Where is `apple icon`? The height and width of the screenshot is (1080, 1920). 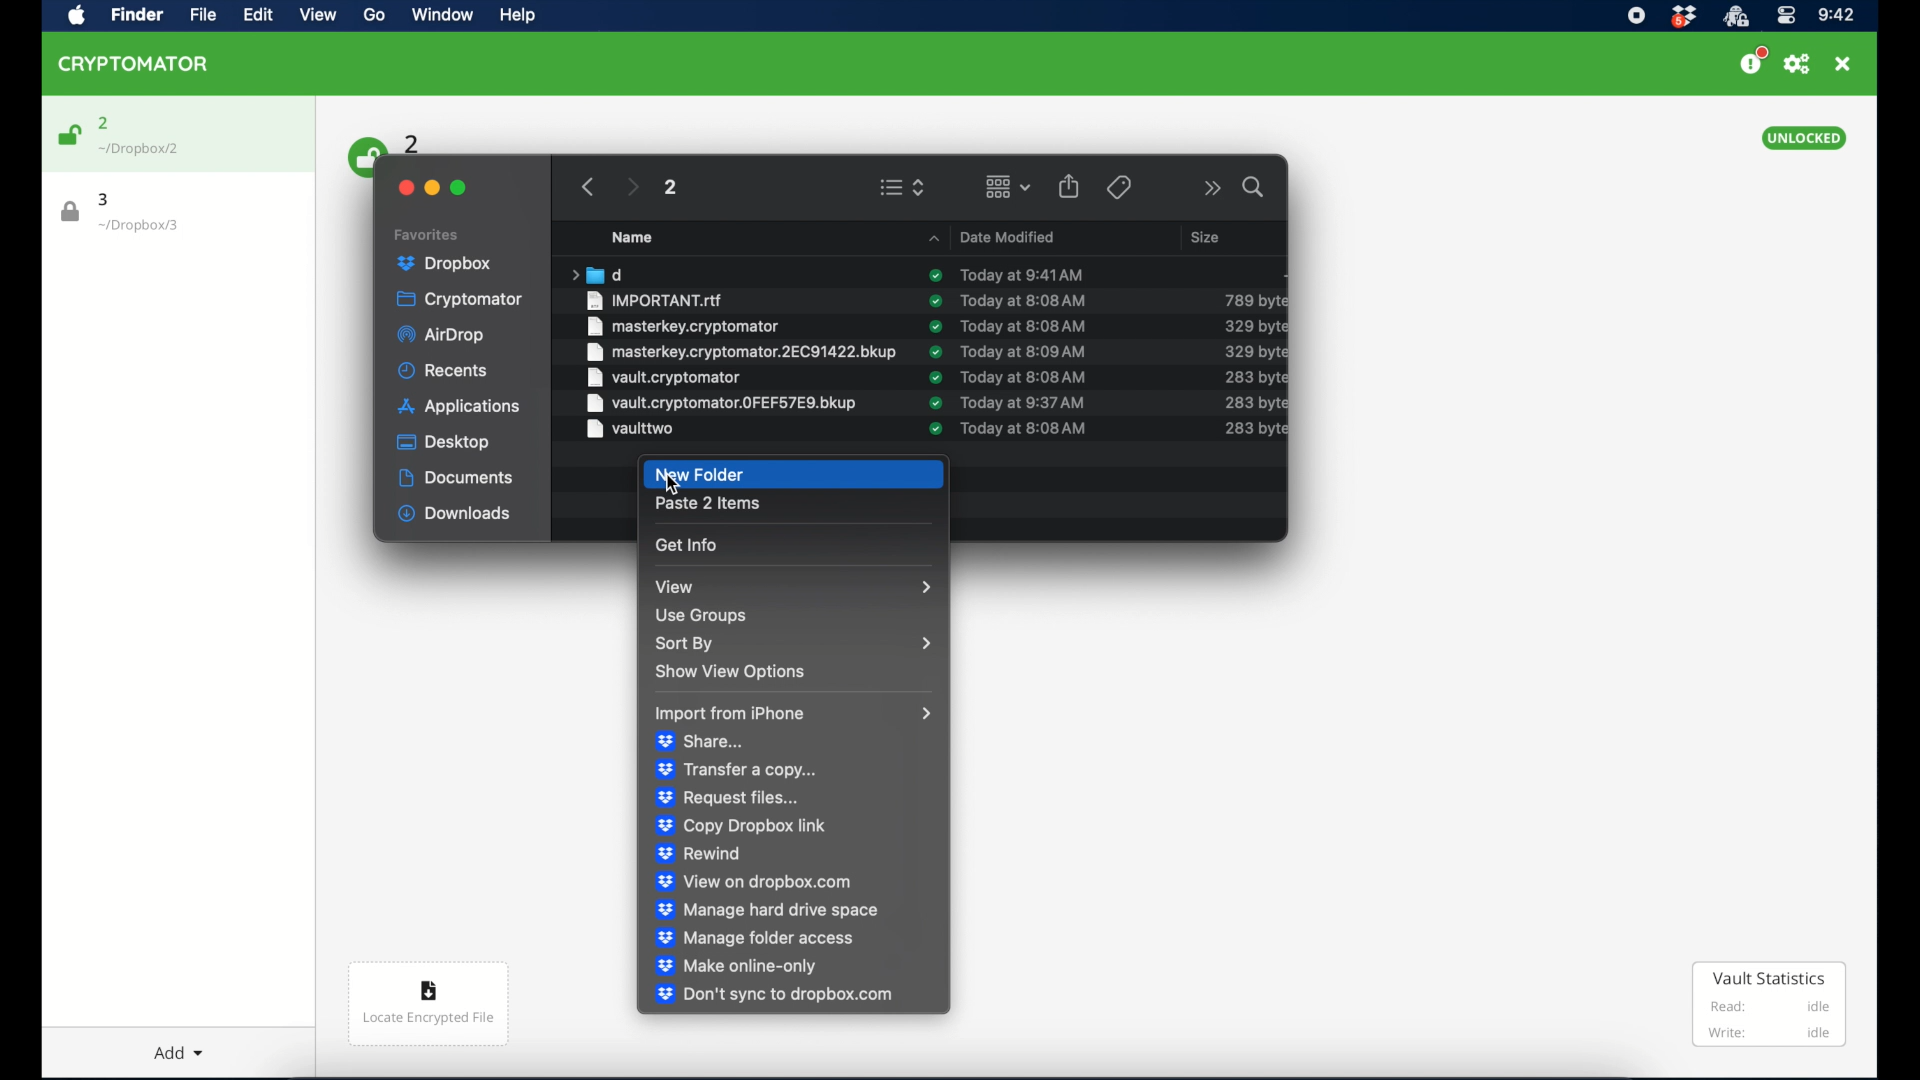
apple icon is located at coordinates (77, 16).